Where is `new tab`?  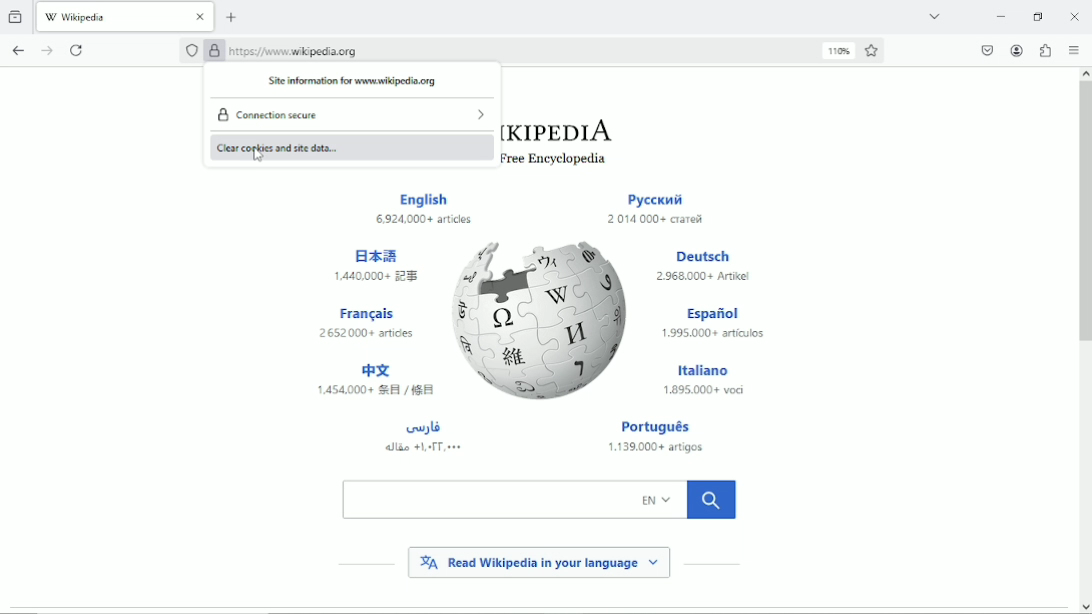 new tab is located at coordinates (232, 17).